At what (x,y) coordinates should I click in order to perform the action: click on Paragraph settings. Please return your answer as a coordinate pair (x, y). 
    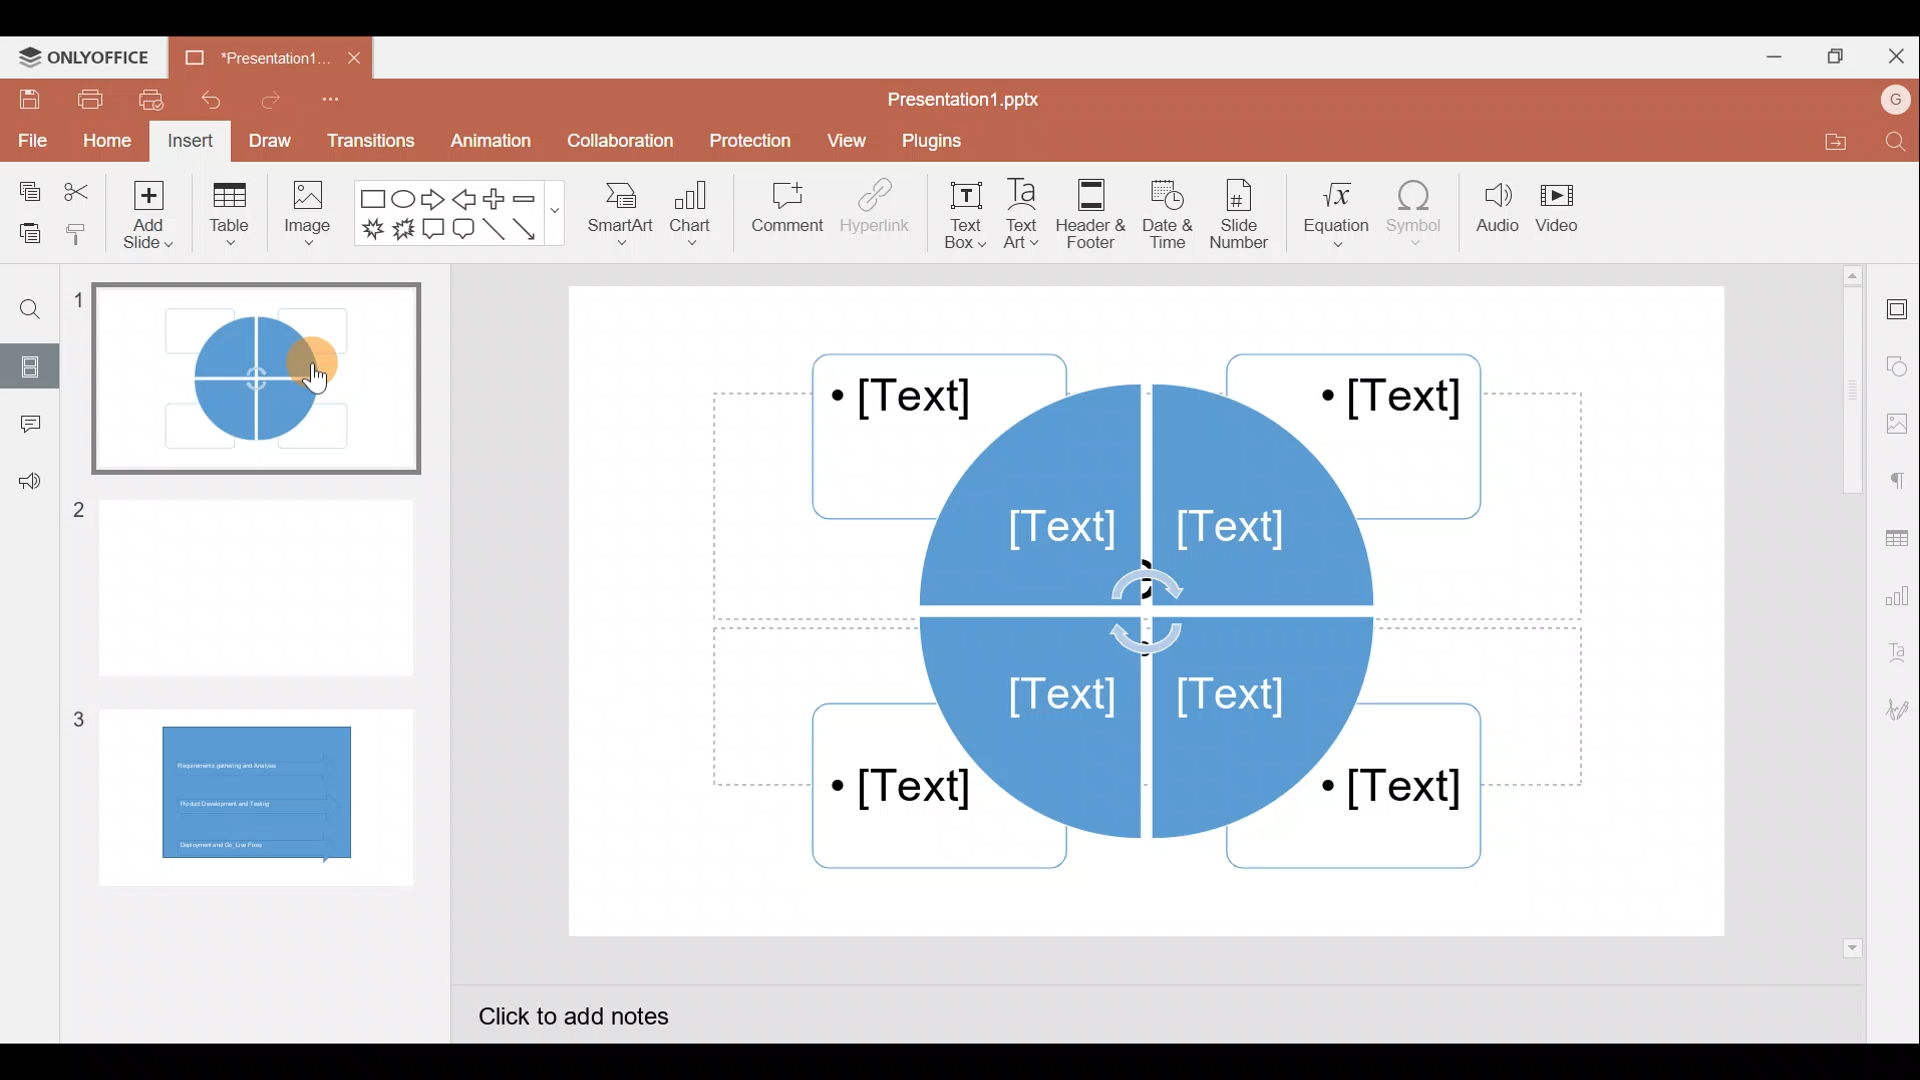
    Looking at the image, I should click on (1900, 481).